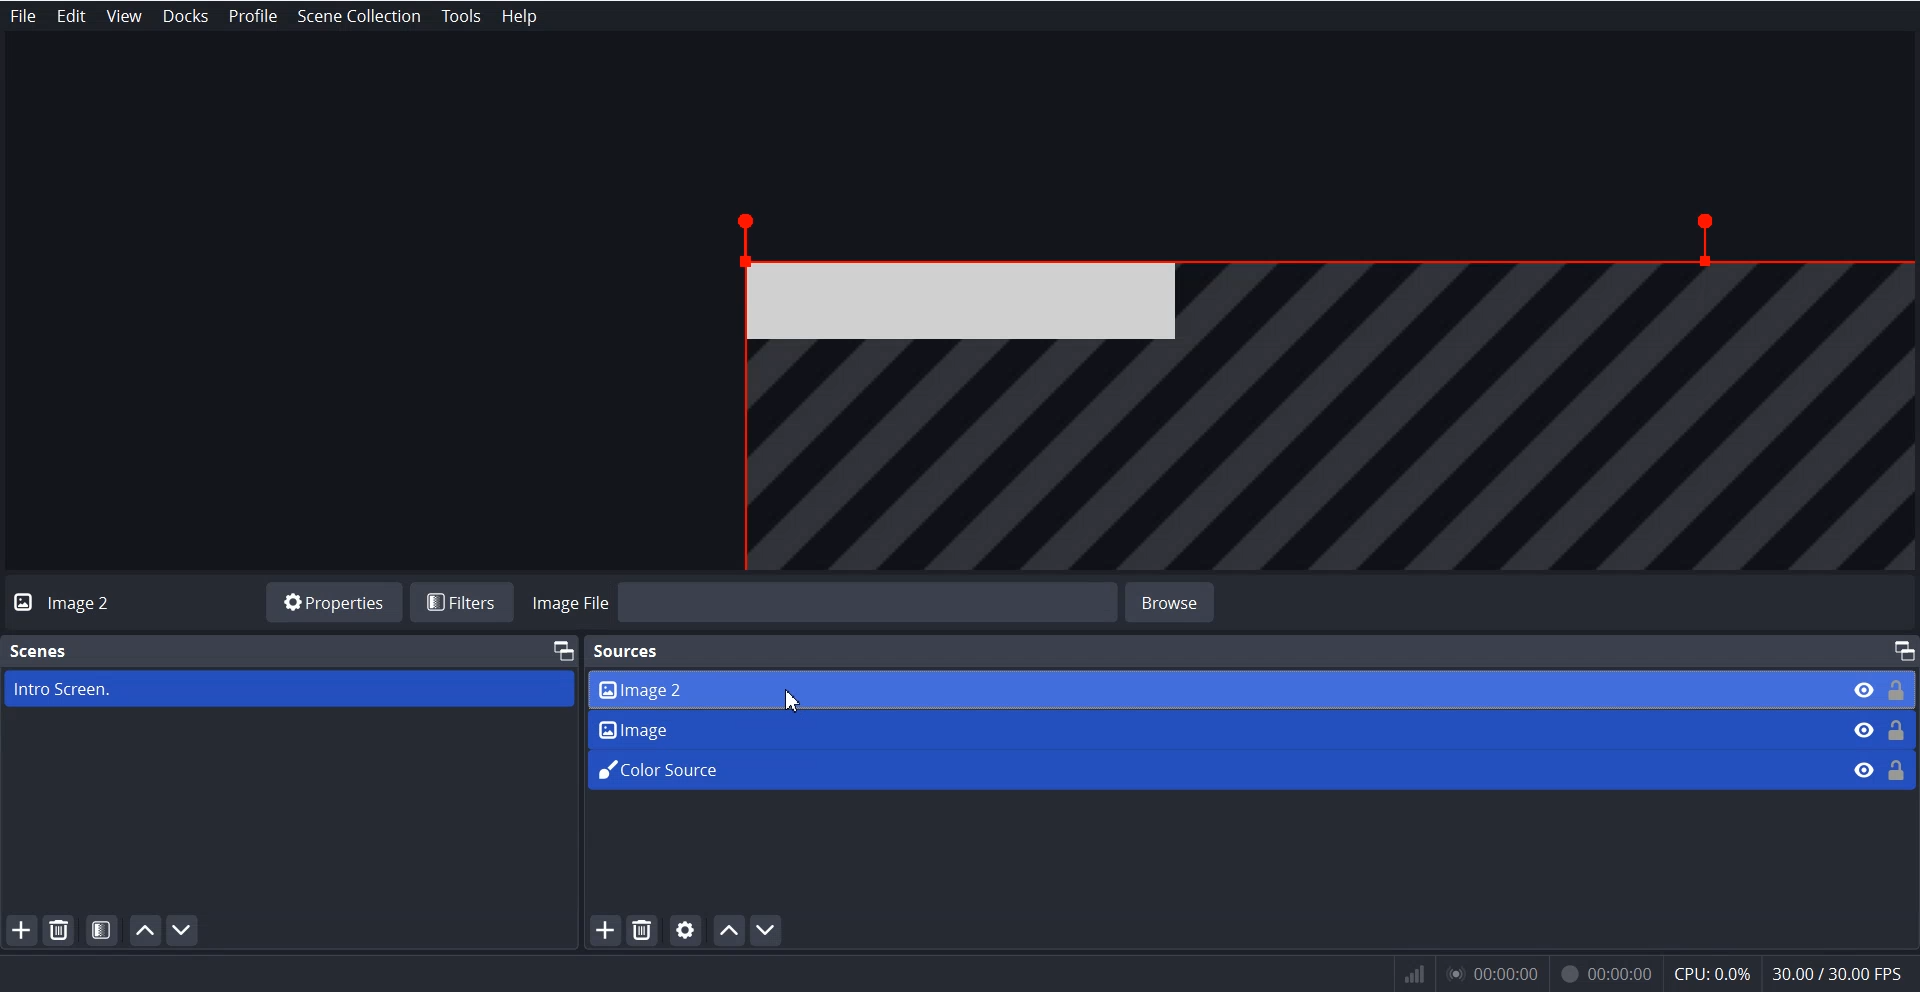  Describe the element at coordinates (1300, 384) in the screenshot. I see `File Overview` at that location.